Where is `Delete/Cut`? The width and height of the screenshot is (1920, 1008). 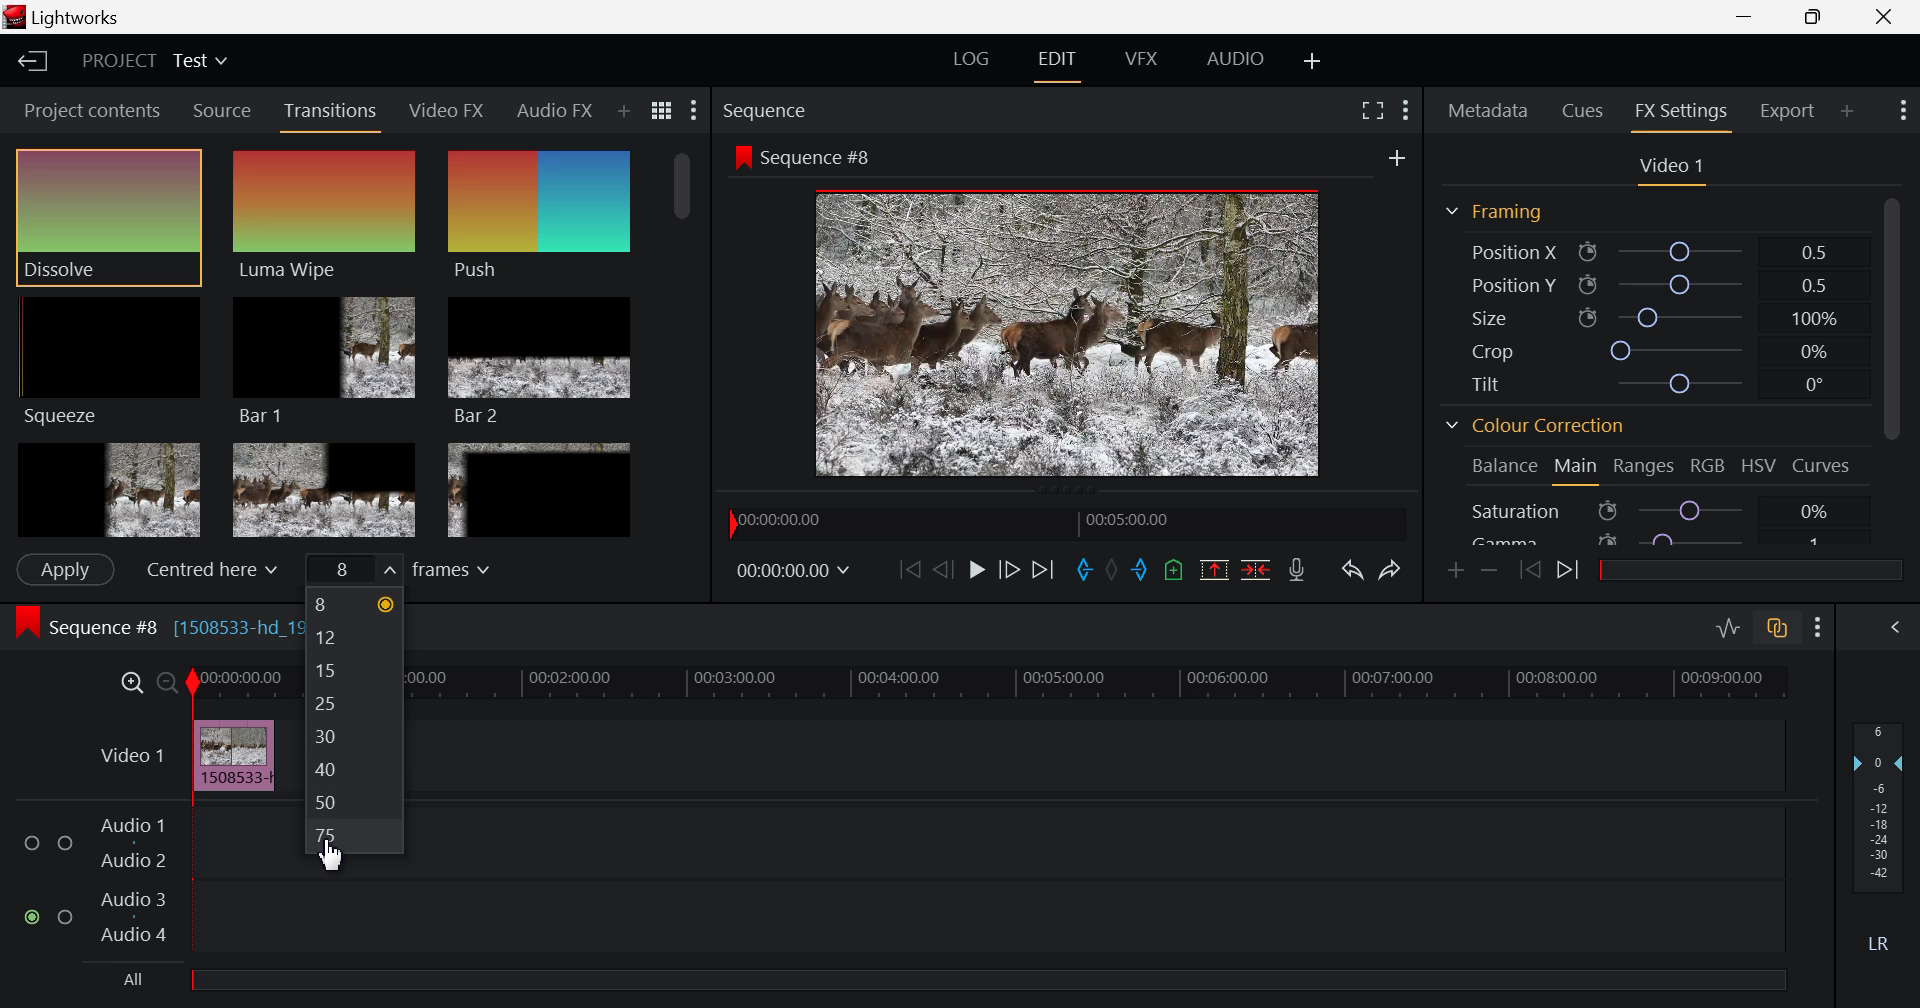 Delete/Cut is located at coordinates (1258, 571).